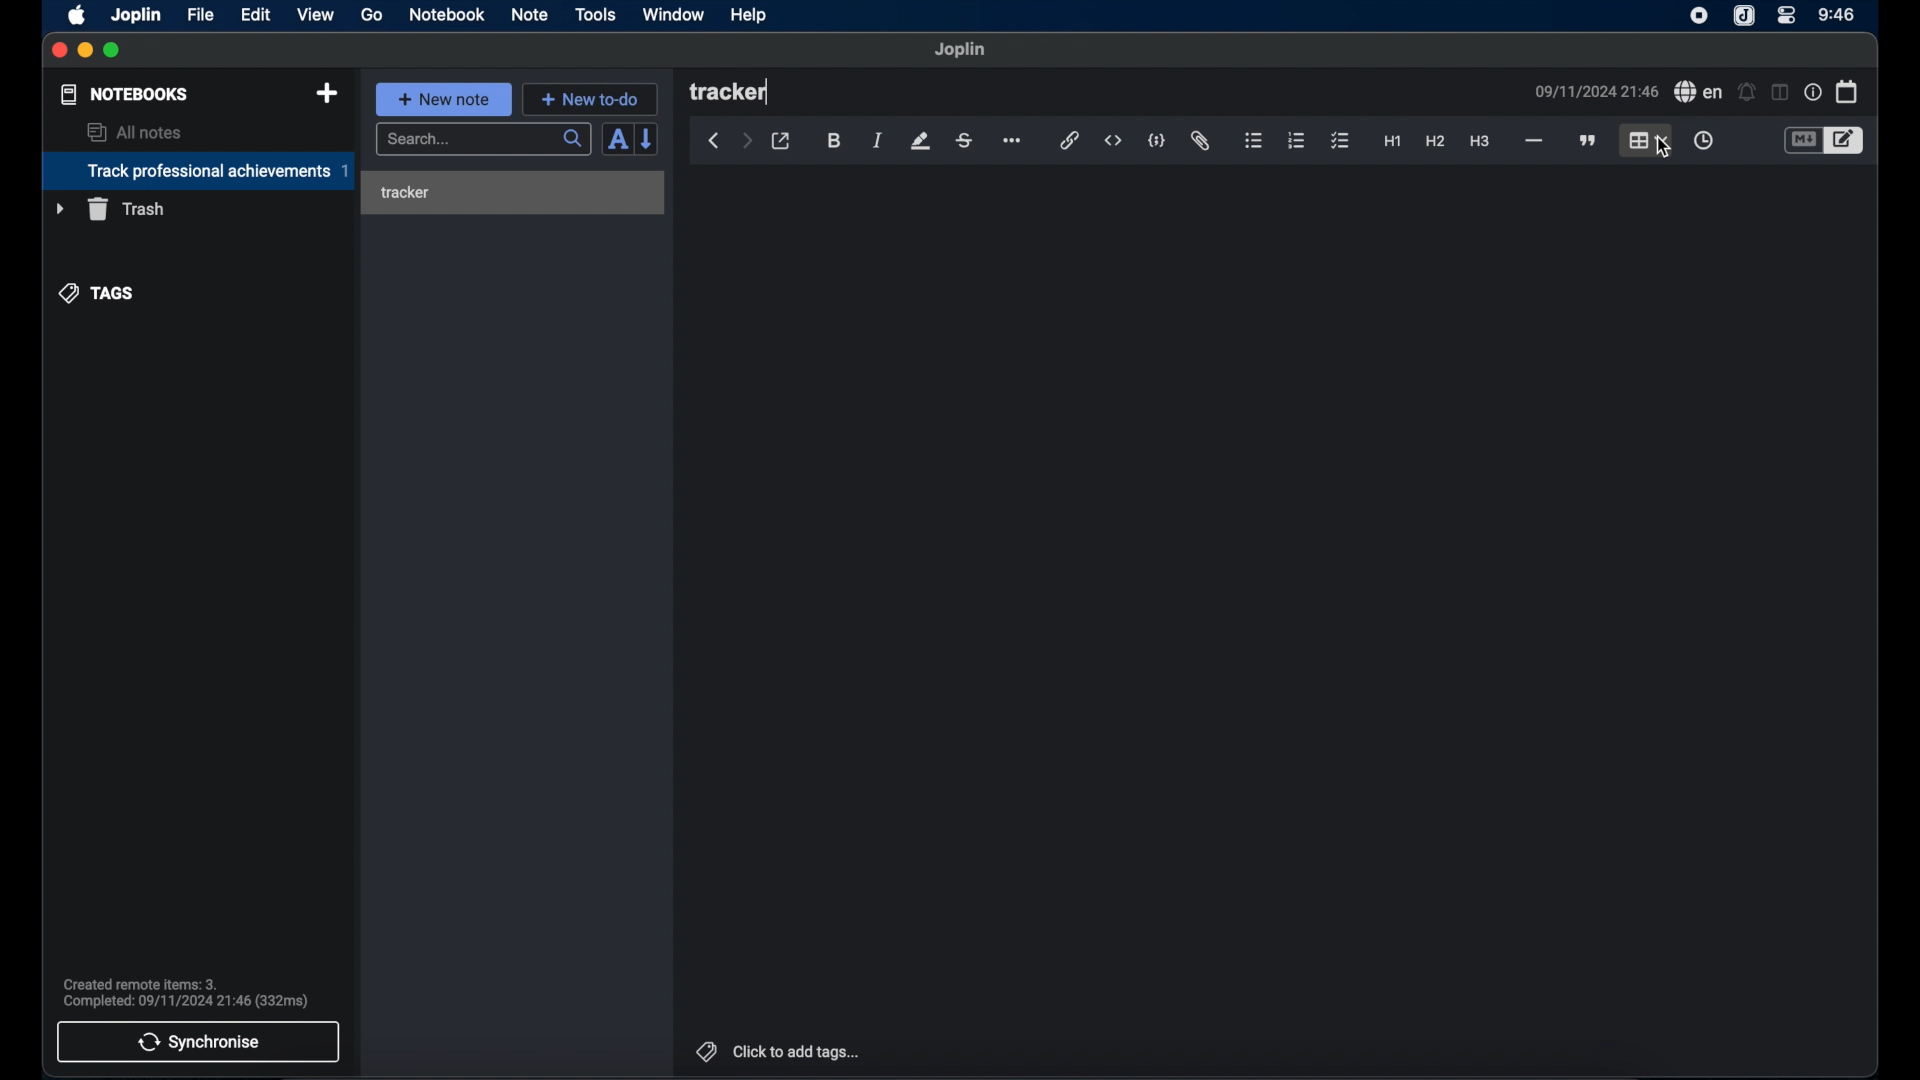 Image resolution: width=1920 pixels, height=1080 pixels. What do you see at coordinates (714, 141) in the screenshot?
I see `back` at bounding box center [714, 141].